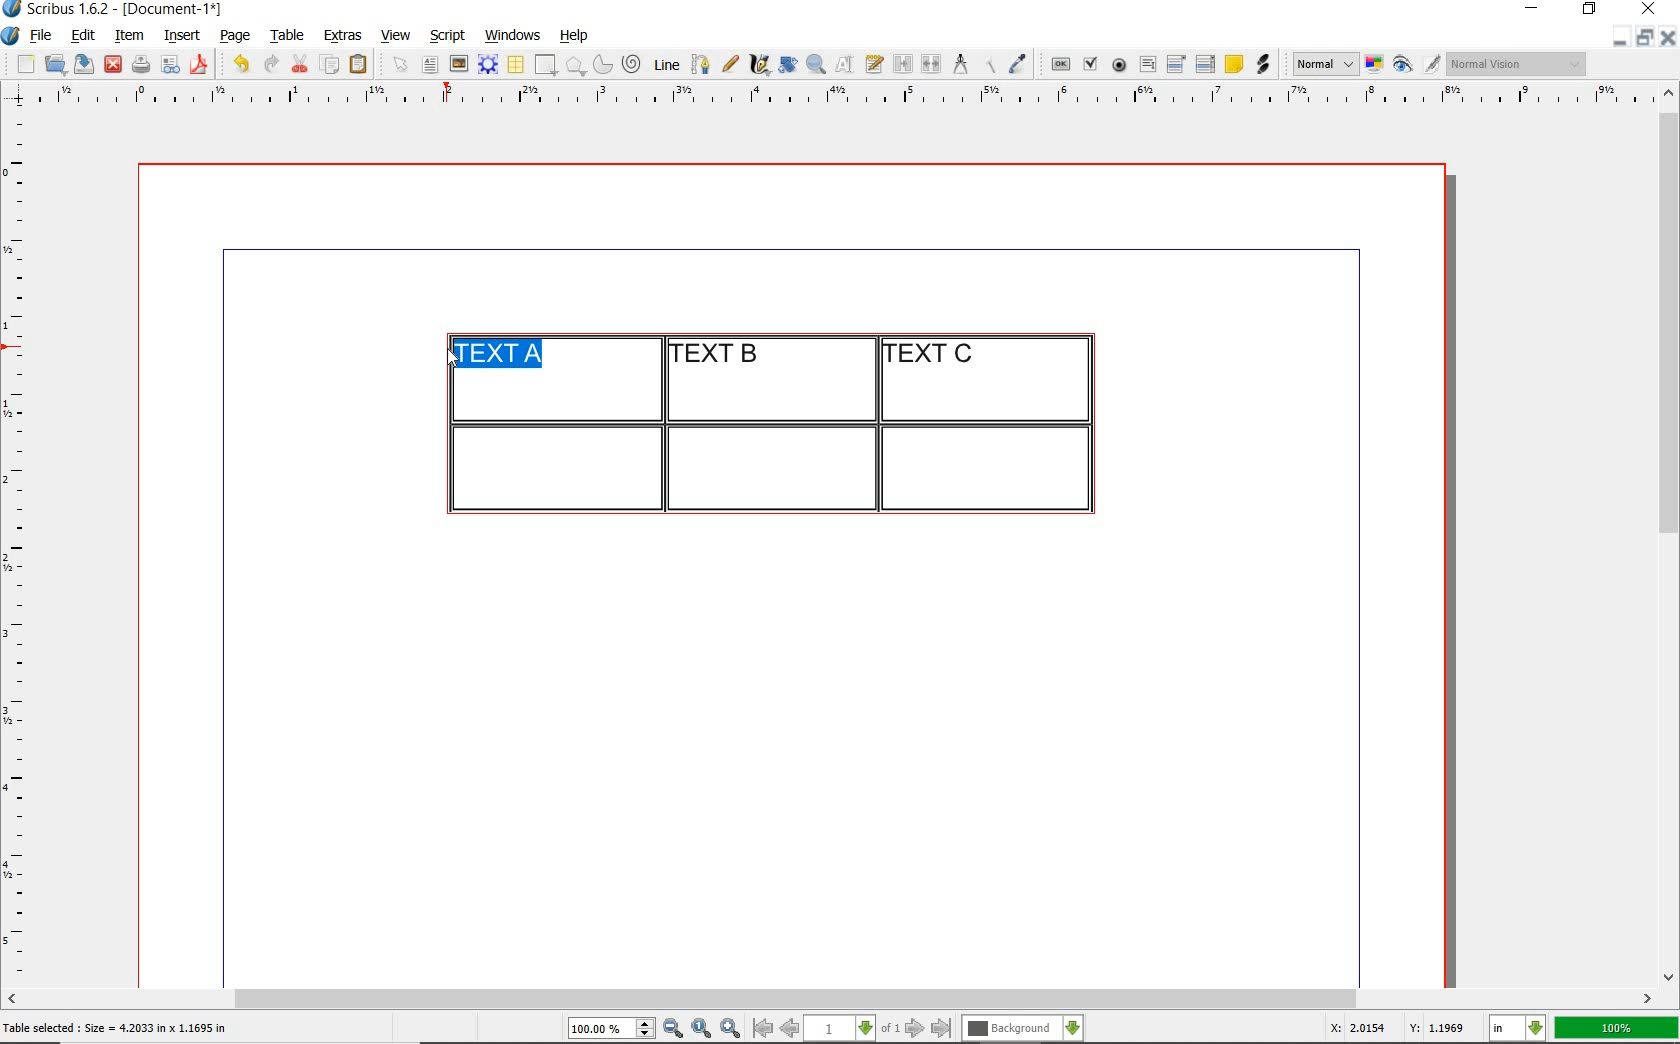  What do you see at coordinates (447, 35) in the screenshot?
I see `script` at bounding box center [447, 35].